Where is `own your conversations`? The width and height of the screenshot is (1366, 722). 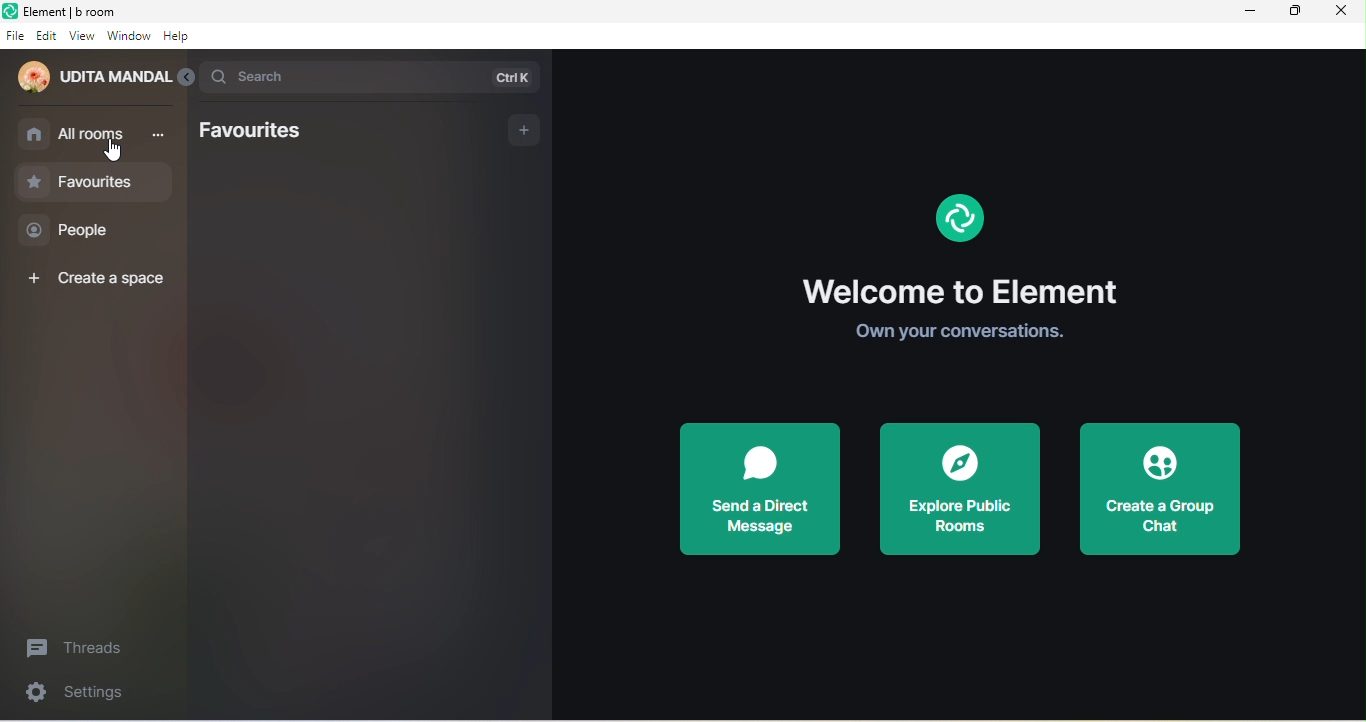 own your conversations is located at coordinates (963, 333).